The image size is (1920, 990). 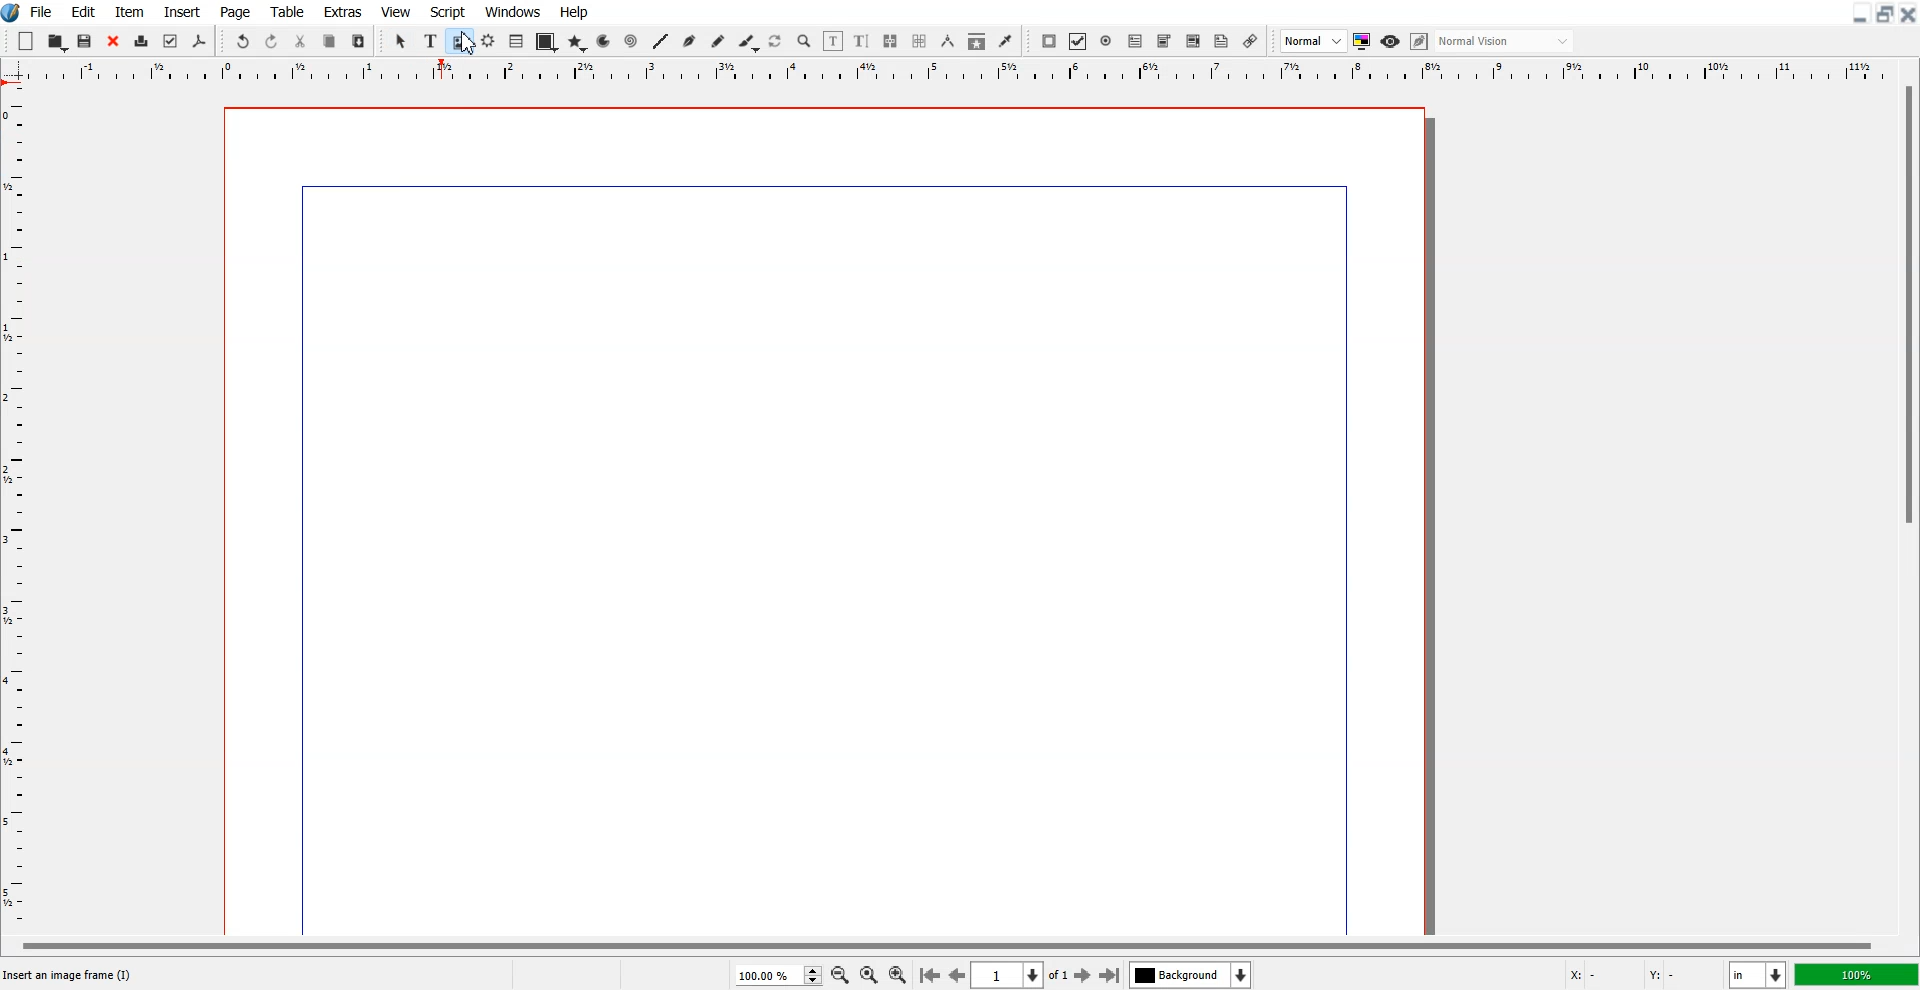 What do you see at coordinates (1420, 41) in the screenshot?
I see `Edit in preview mode` at bounding box center [1420, 41].